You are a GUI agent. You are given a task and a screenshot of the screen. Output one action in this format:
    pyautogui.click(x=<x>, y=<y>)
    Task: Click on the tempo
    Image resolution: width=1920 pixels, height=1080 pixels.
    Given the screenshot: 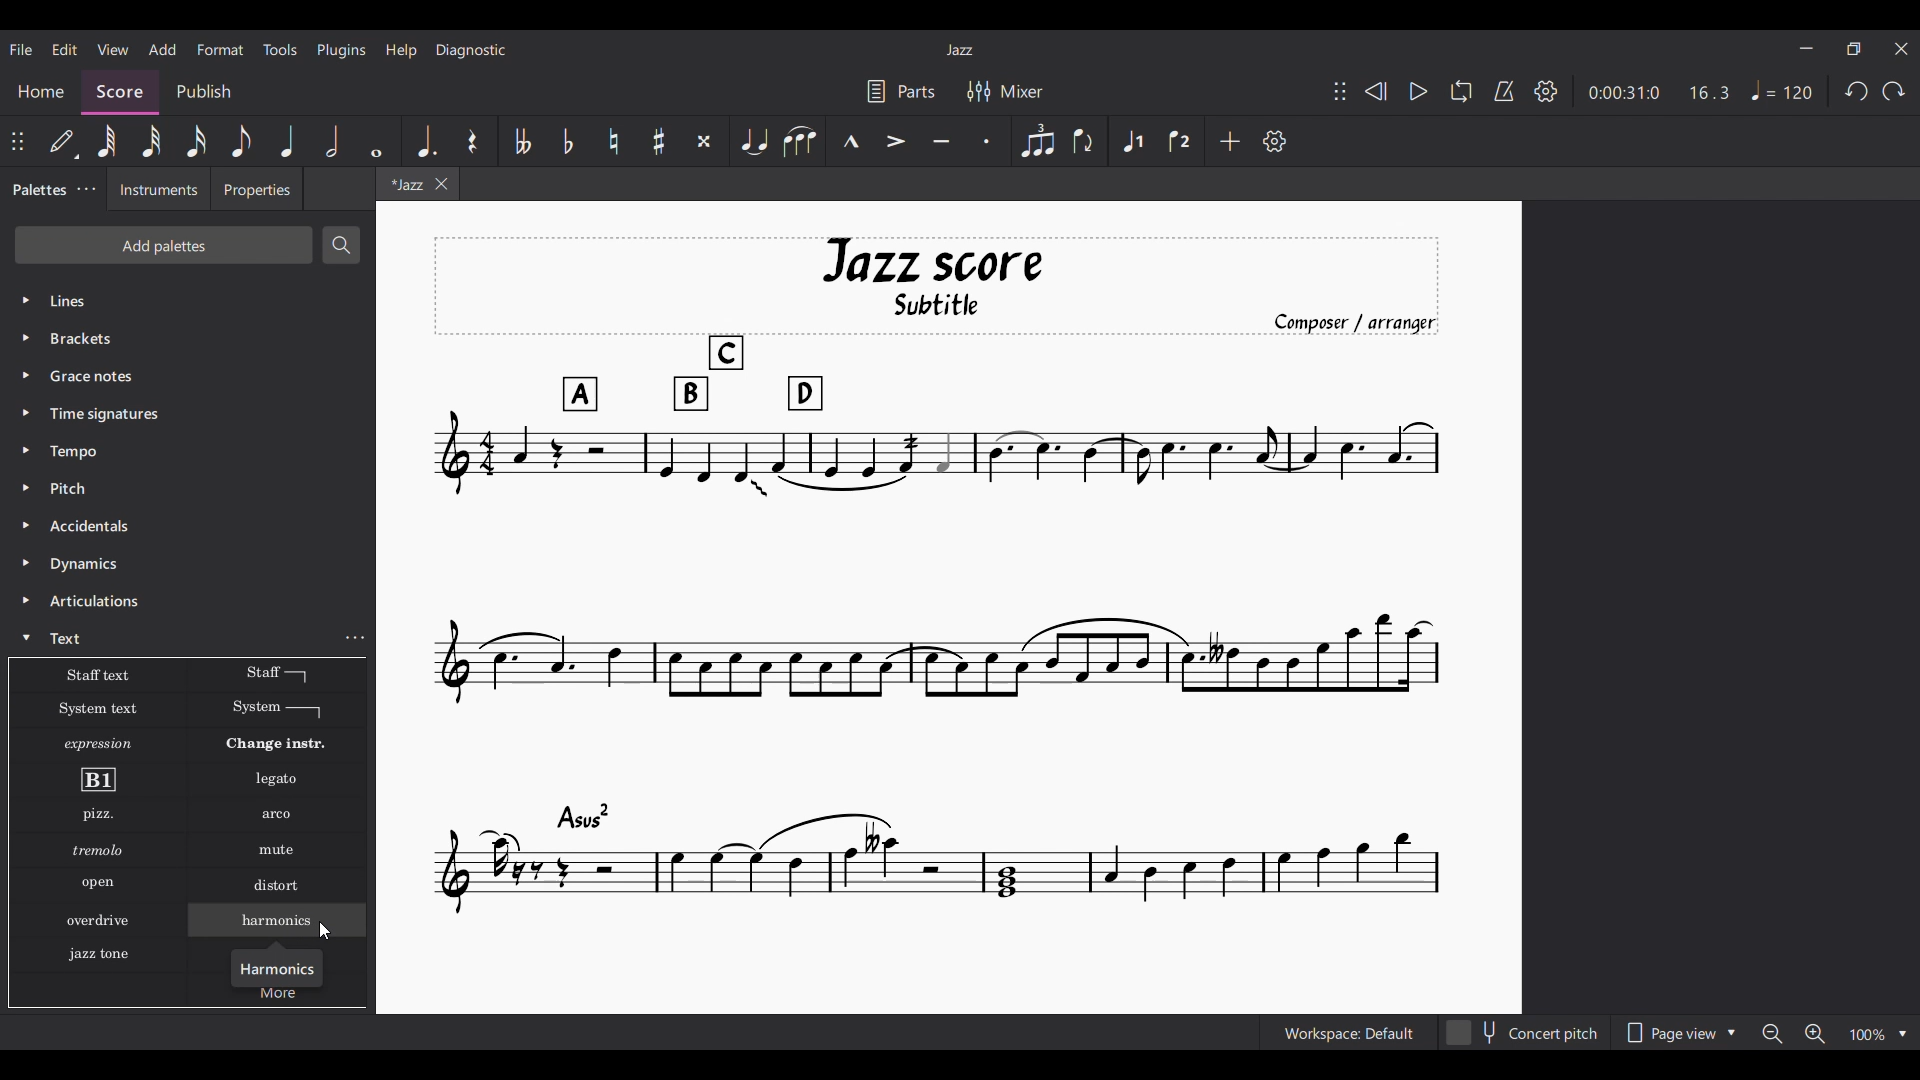 What is the action you would take?
    pyautogui.click(x=78, y=451)
    